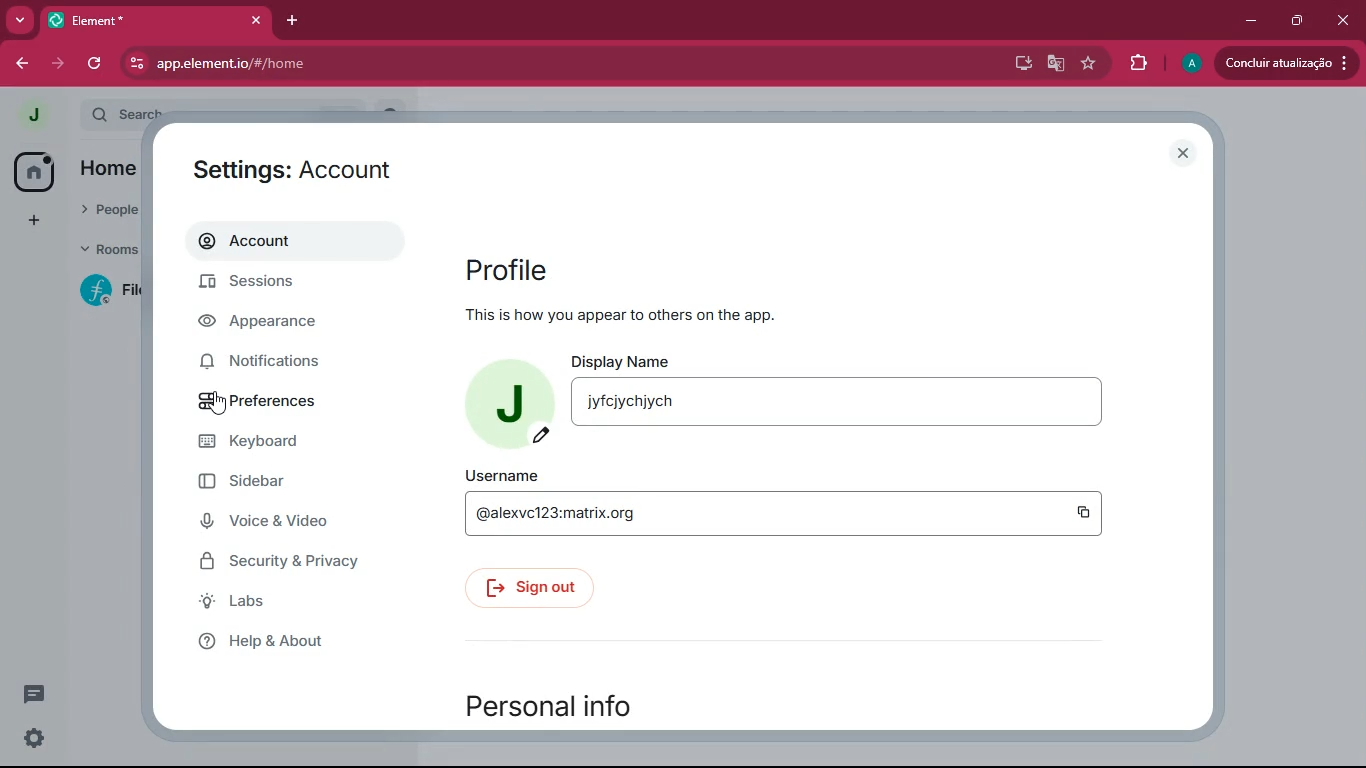 This screenshot has height=768, width=1366. What do you see at coordinates (23, 64) in the screenshot?
I see `back` at bounding box center [23, 64].